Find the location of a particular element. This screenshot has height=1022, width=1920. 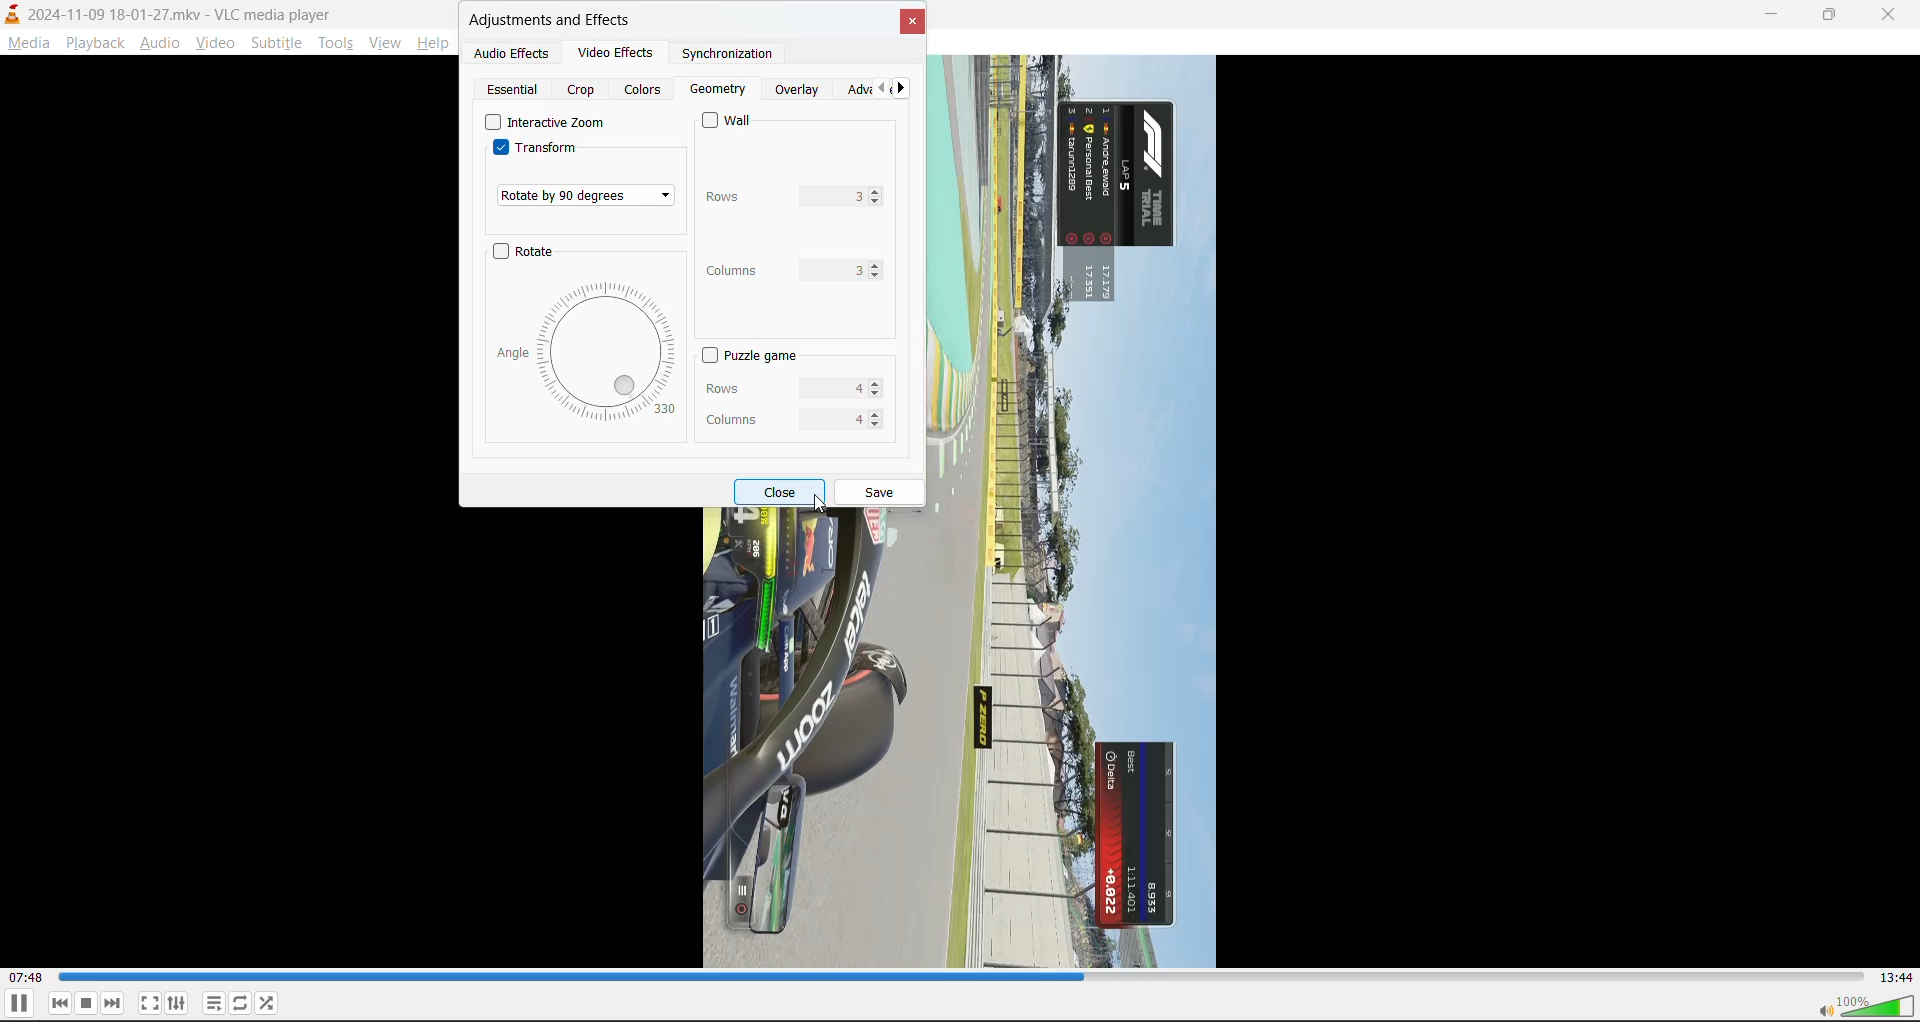

increase is located at coordinates (875, 266).